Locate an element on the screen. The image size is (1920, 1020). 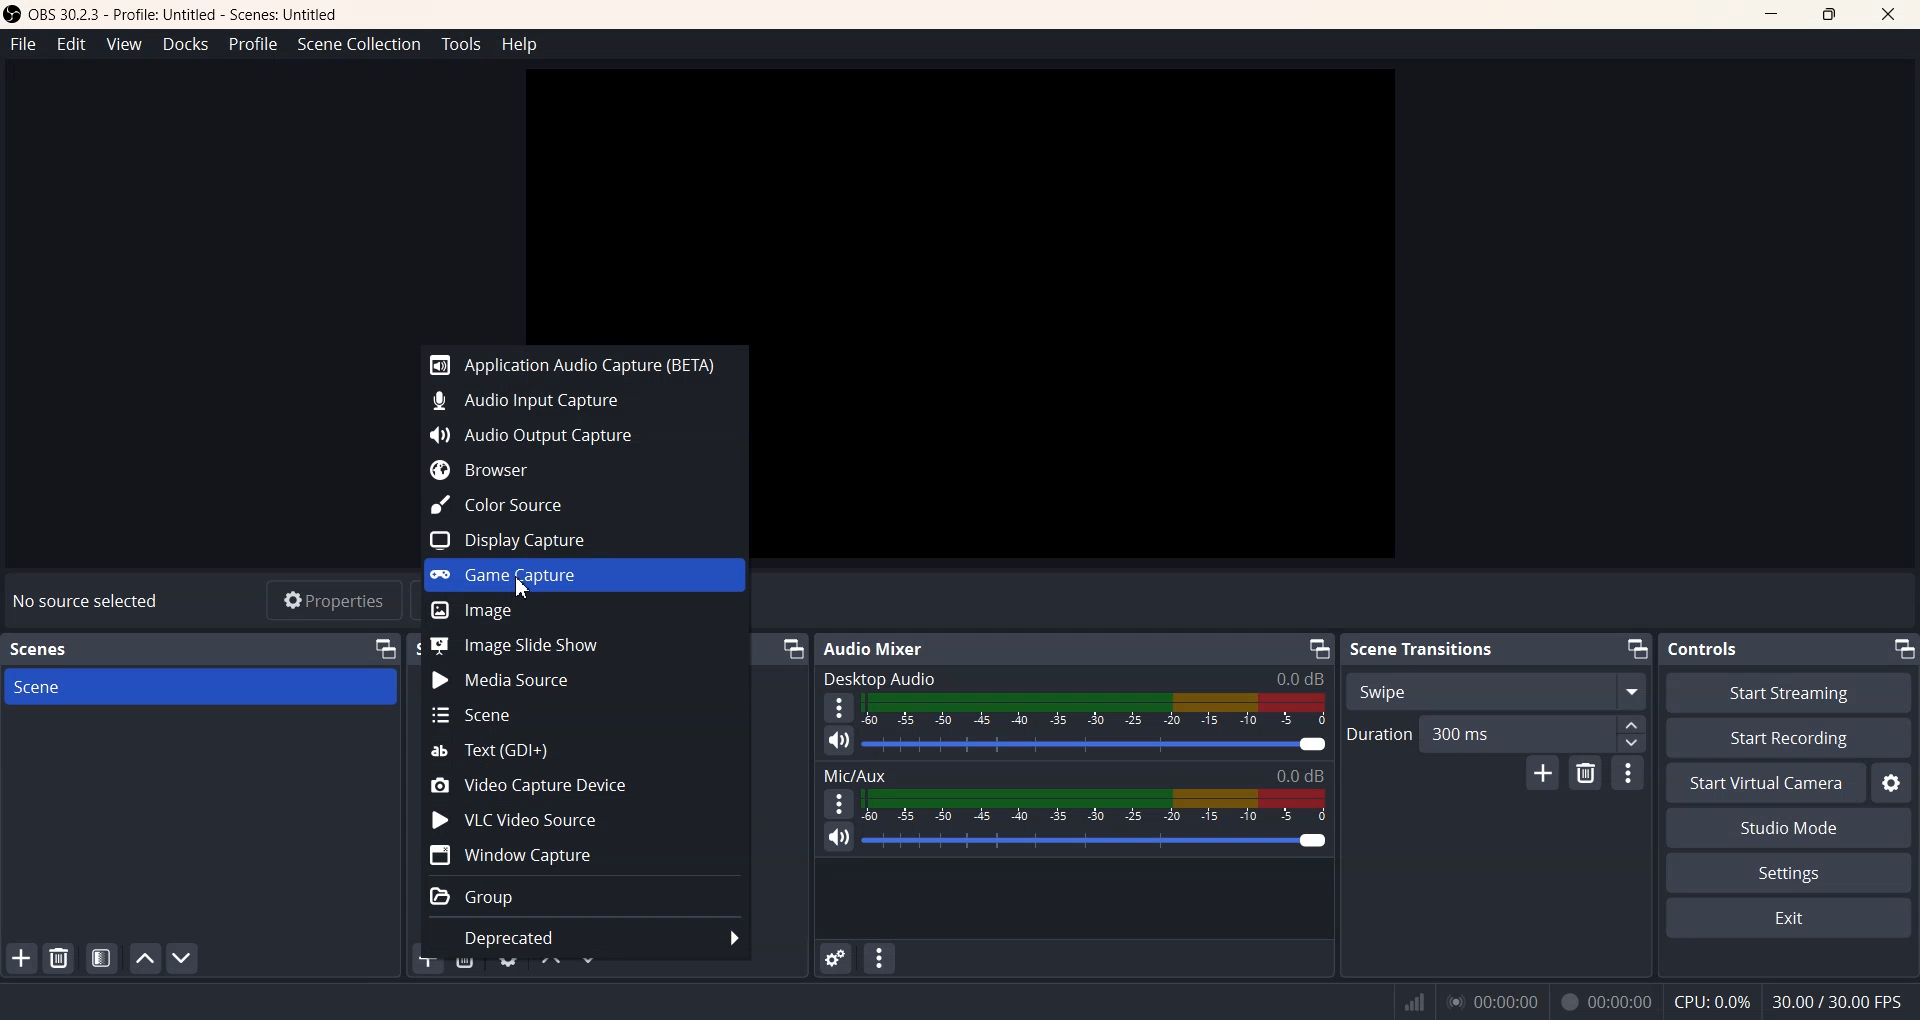
Media Sources is located at coordinates (586, 680).